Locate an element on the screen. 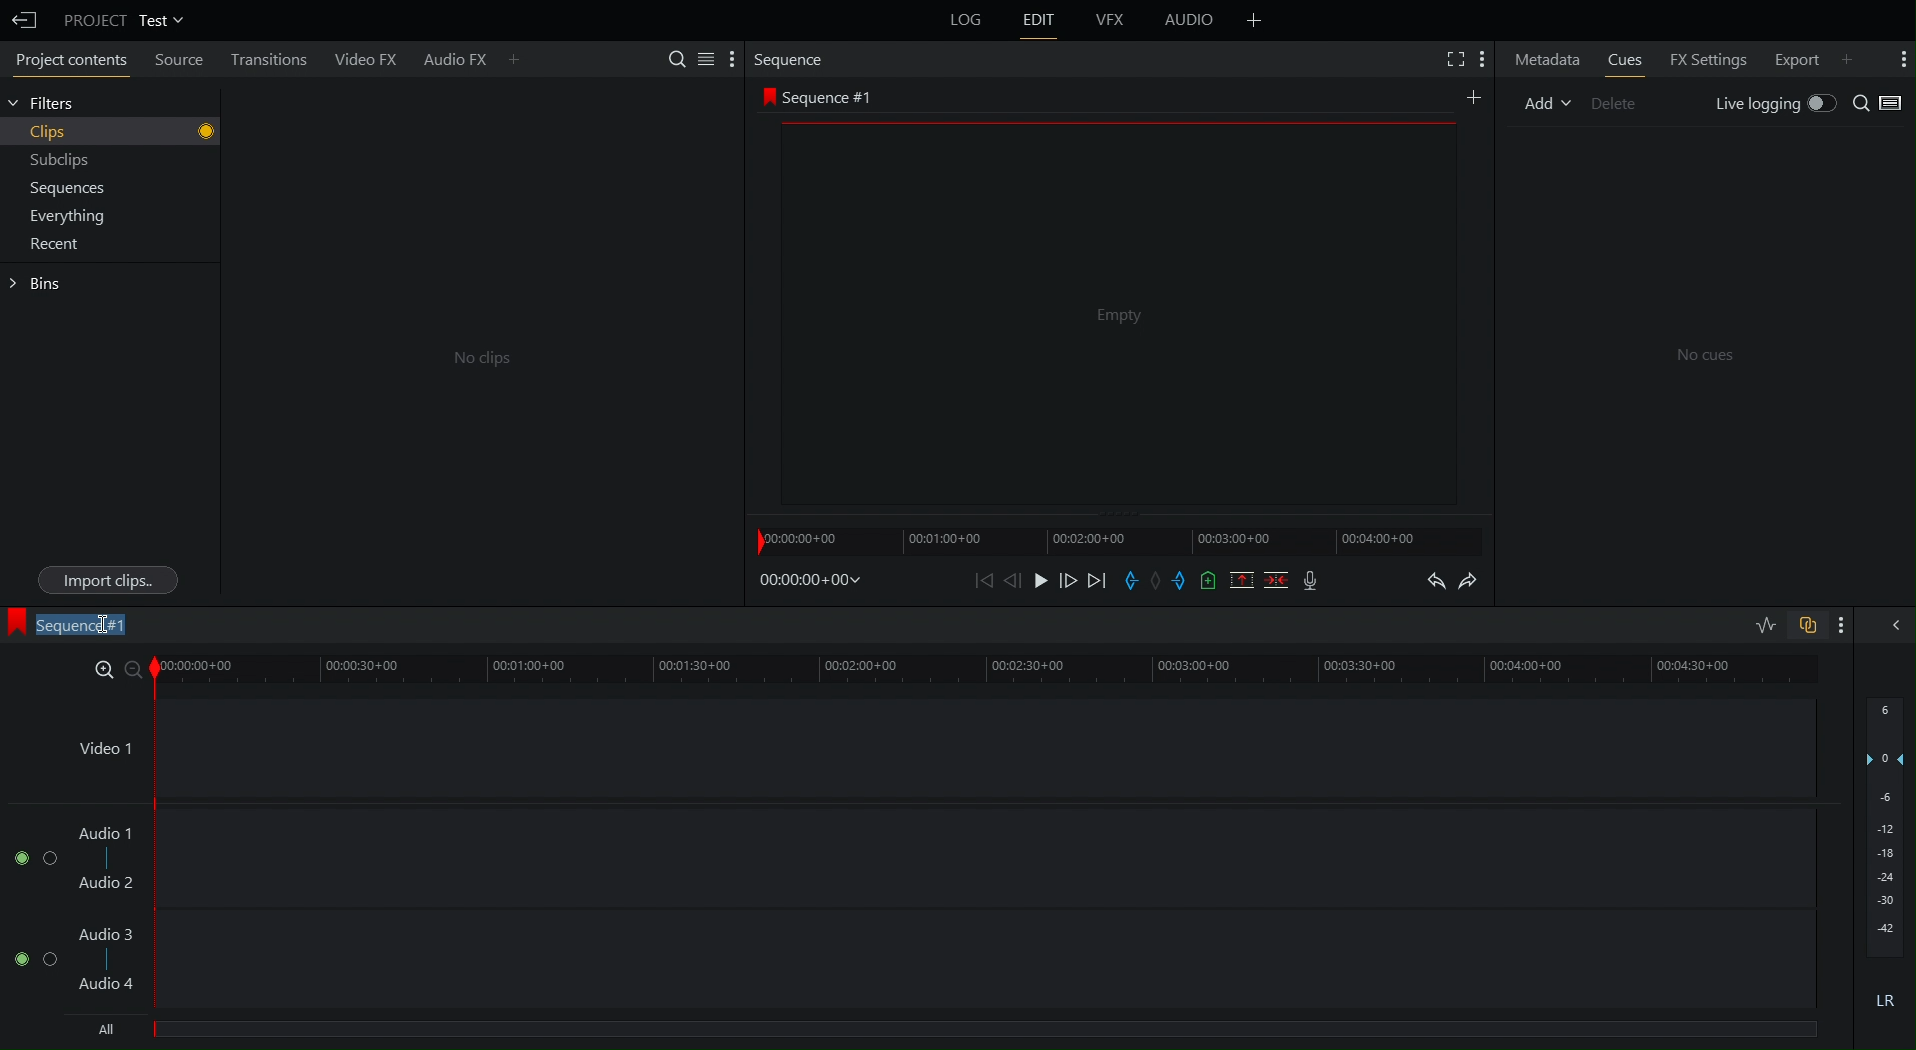 The width and height of the screenshot is (1916, 1050). Live logging is located at coordinates (1774, 102).